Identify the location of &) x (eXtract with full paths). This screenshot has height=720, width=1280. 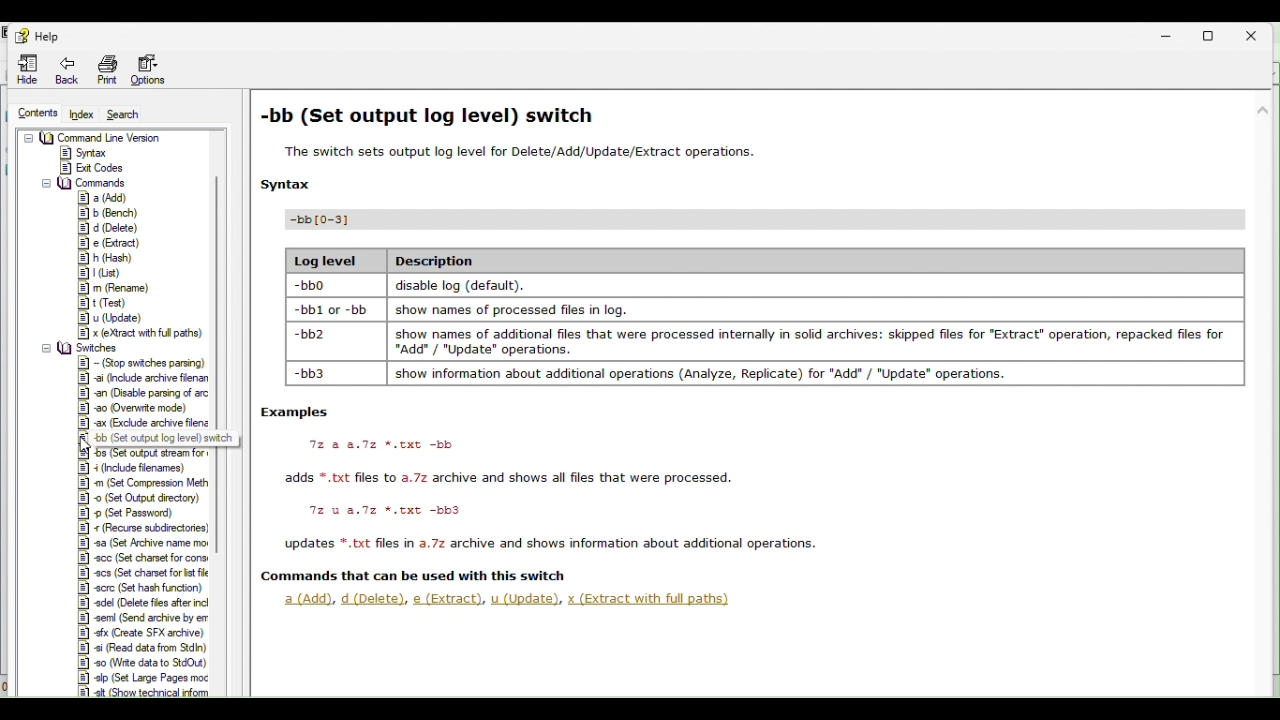
(146, 332).